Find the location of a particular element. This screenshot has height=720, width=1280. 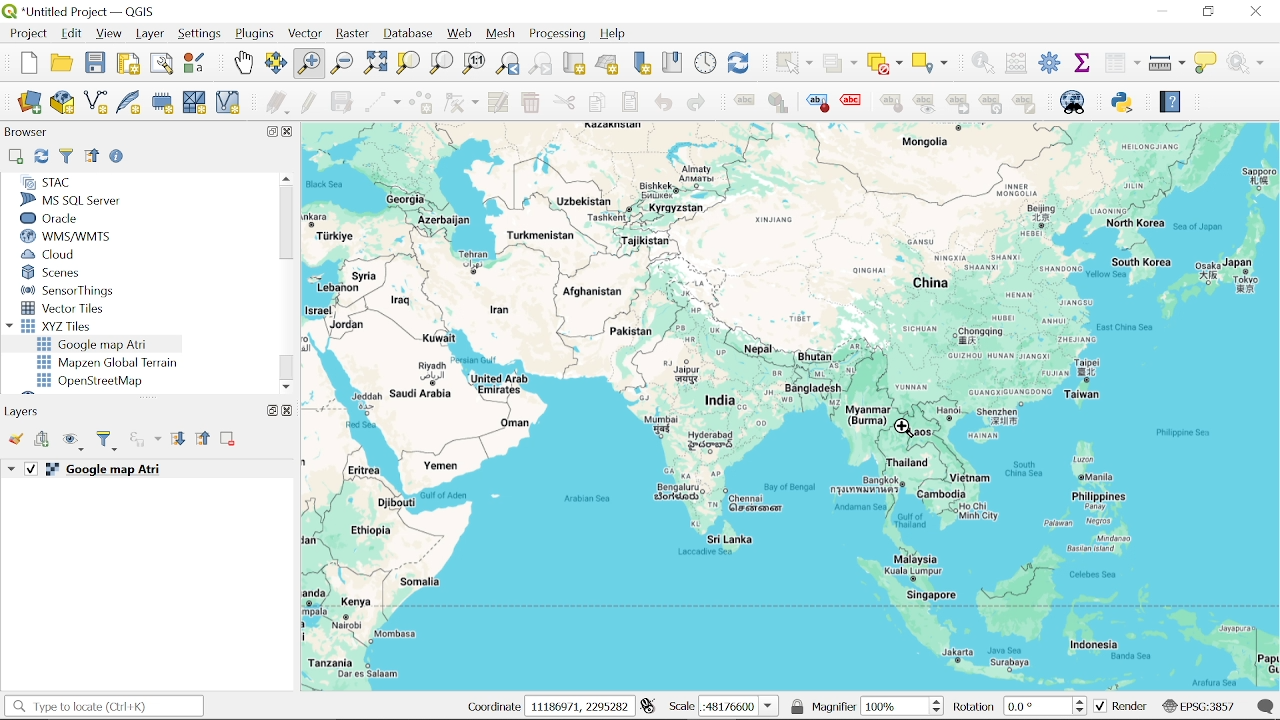

lock is located at coordinates (798, 706).